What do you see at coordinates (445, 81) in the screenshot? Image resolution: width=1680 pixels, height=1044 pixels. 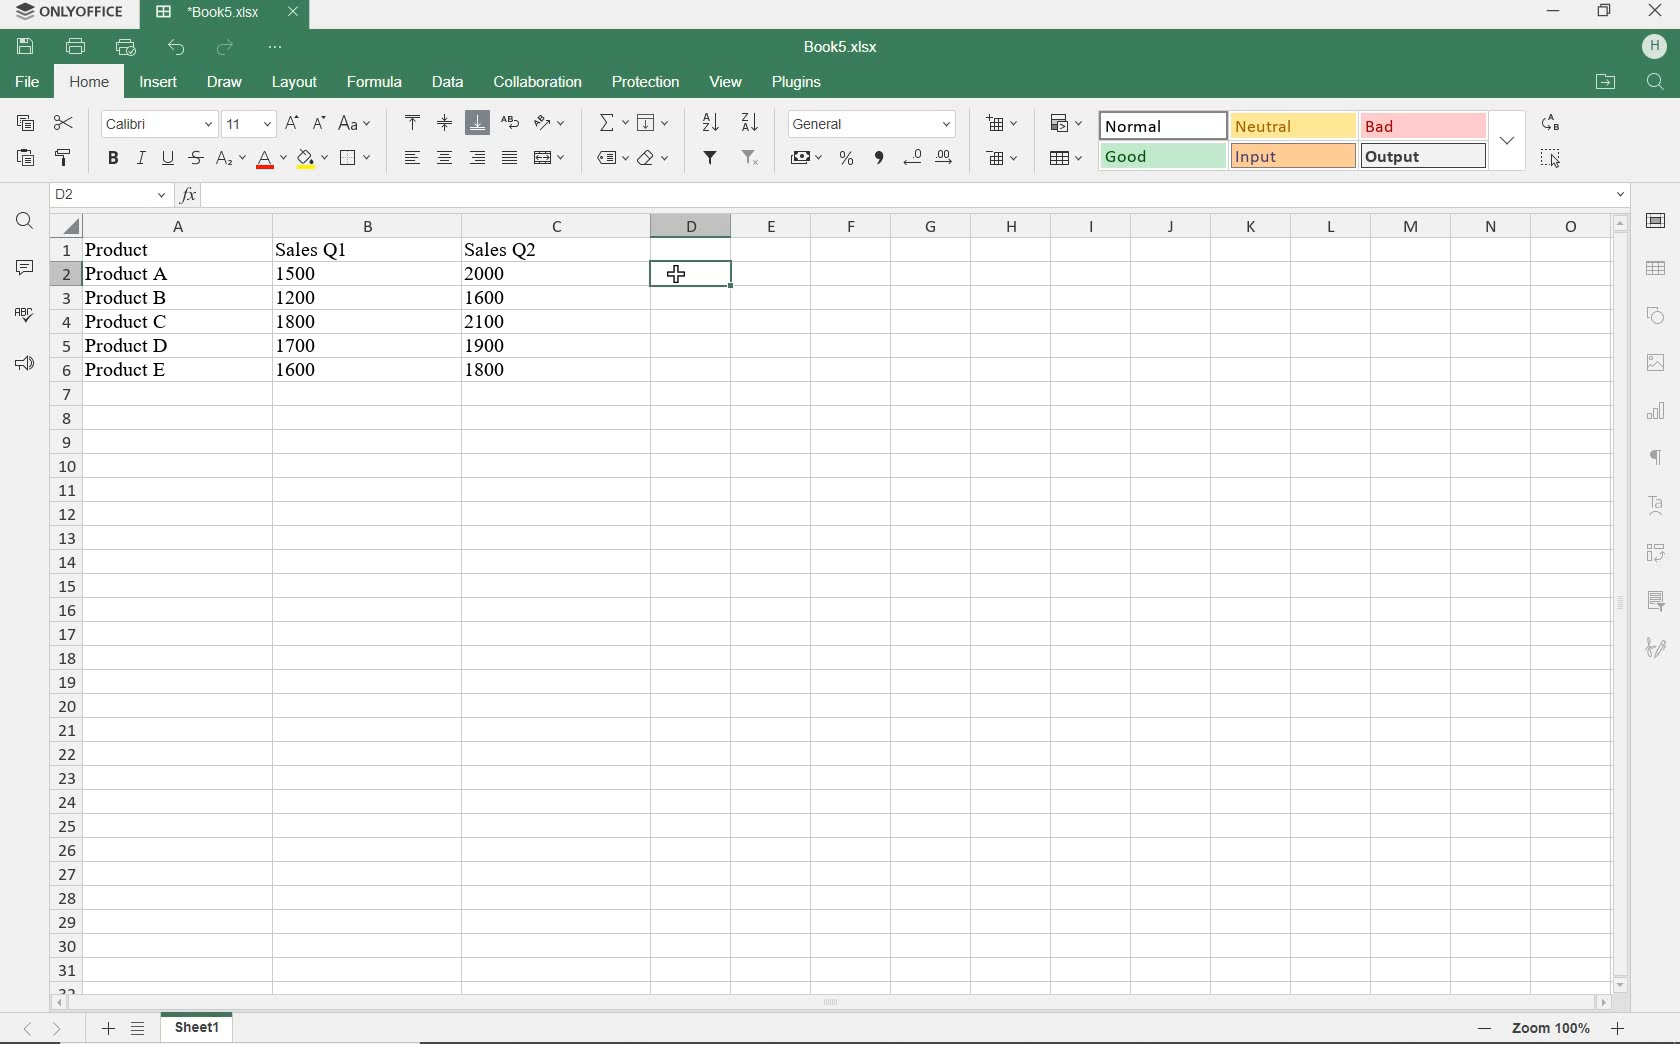 I see `data` at bounding box center [445, 81].